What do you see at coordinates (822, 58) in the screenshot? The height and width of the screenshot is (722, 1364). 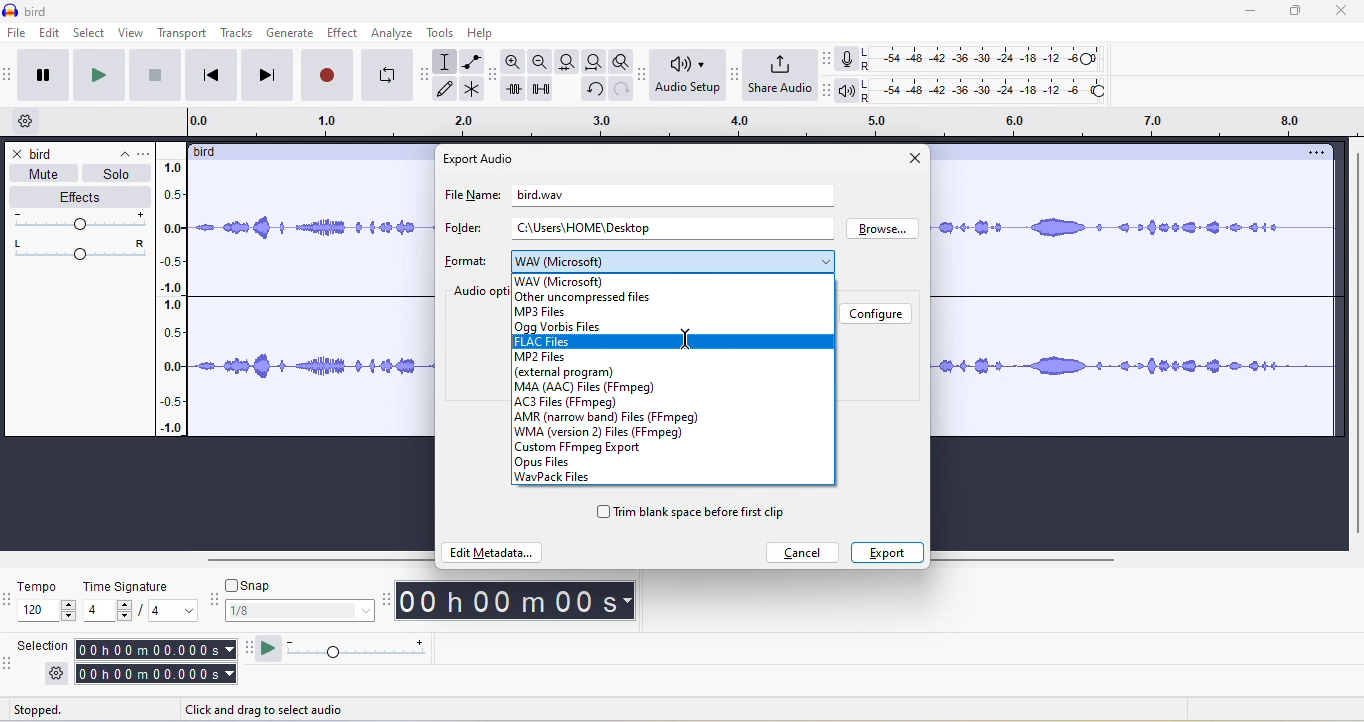 I see `audacity recording meter toolbar` at bounding box center [822, 58].